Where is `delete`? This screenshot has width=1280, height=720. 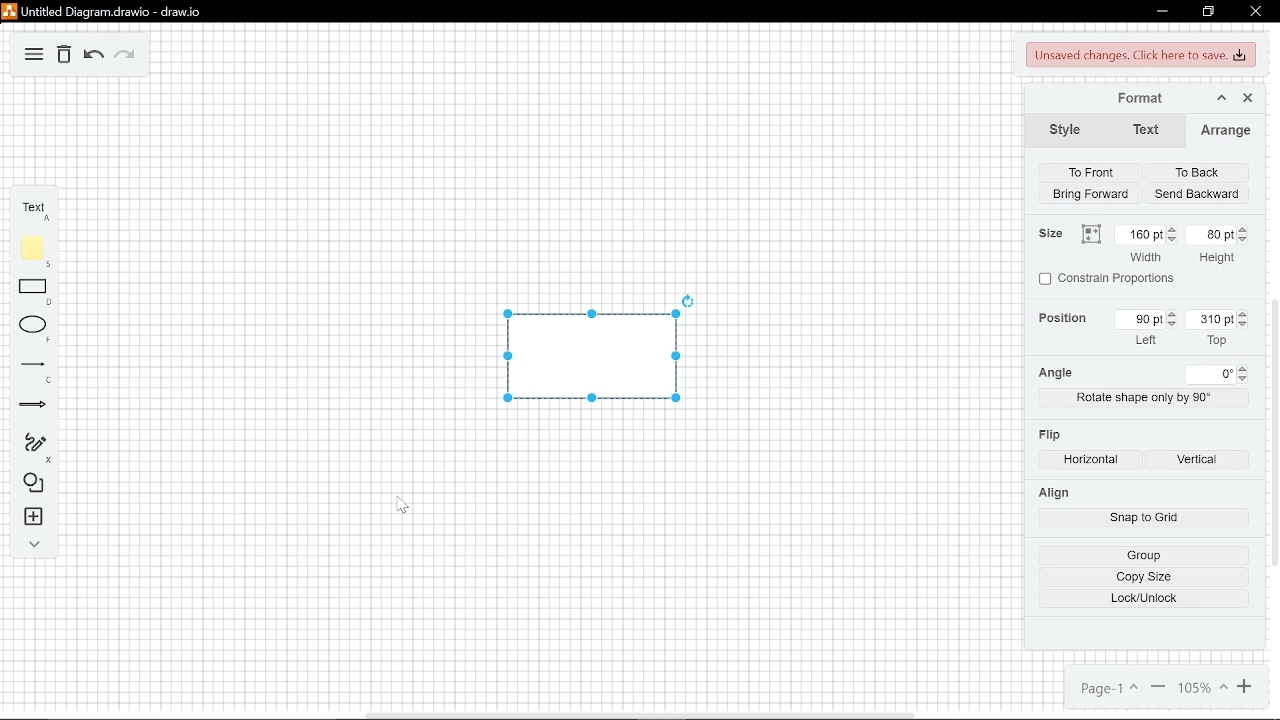 delete is located at coordinates (65, 58).